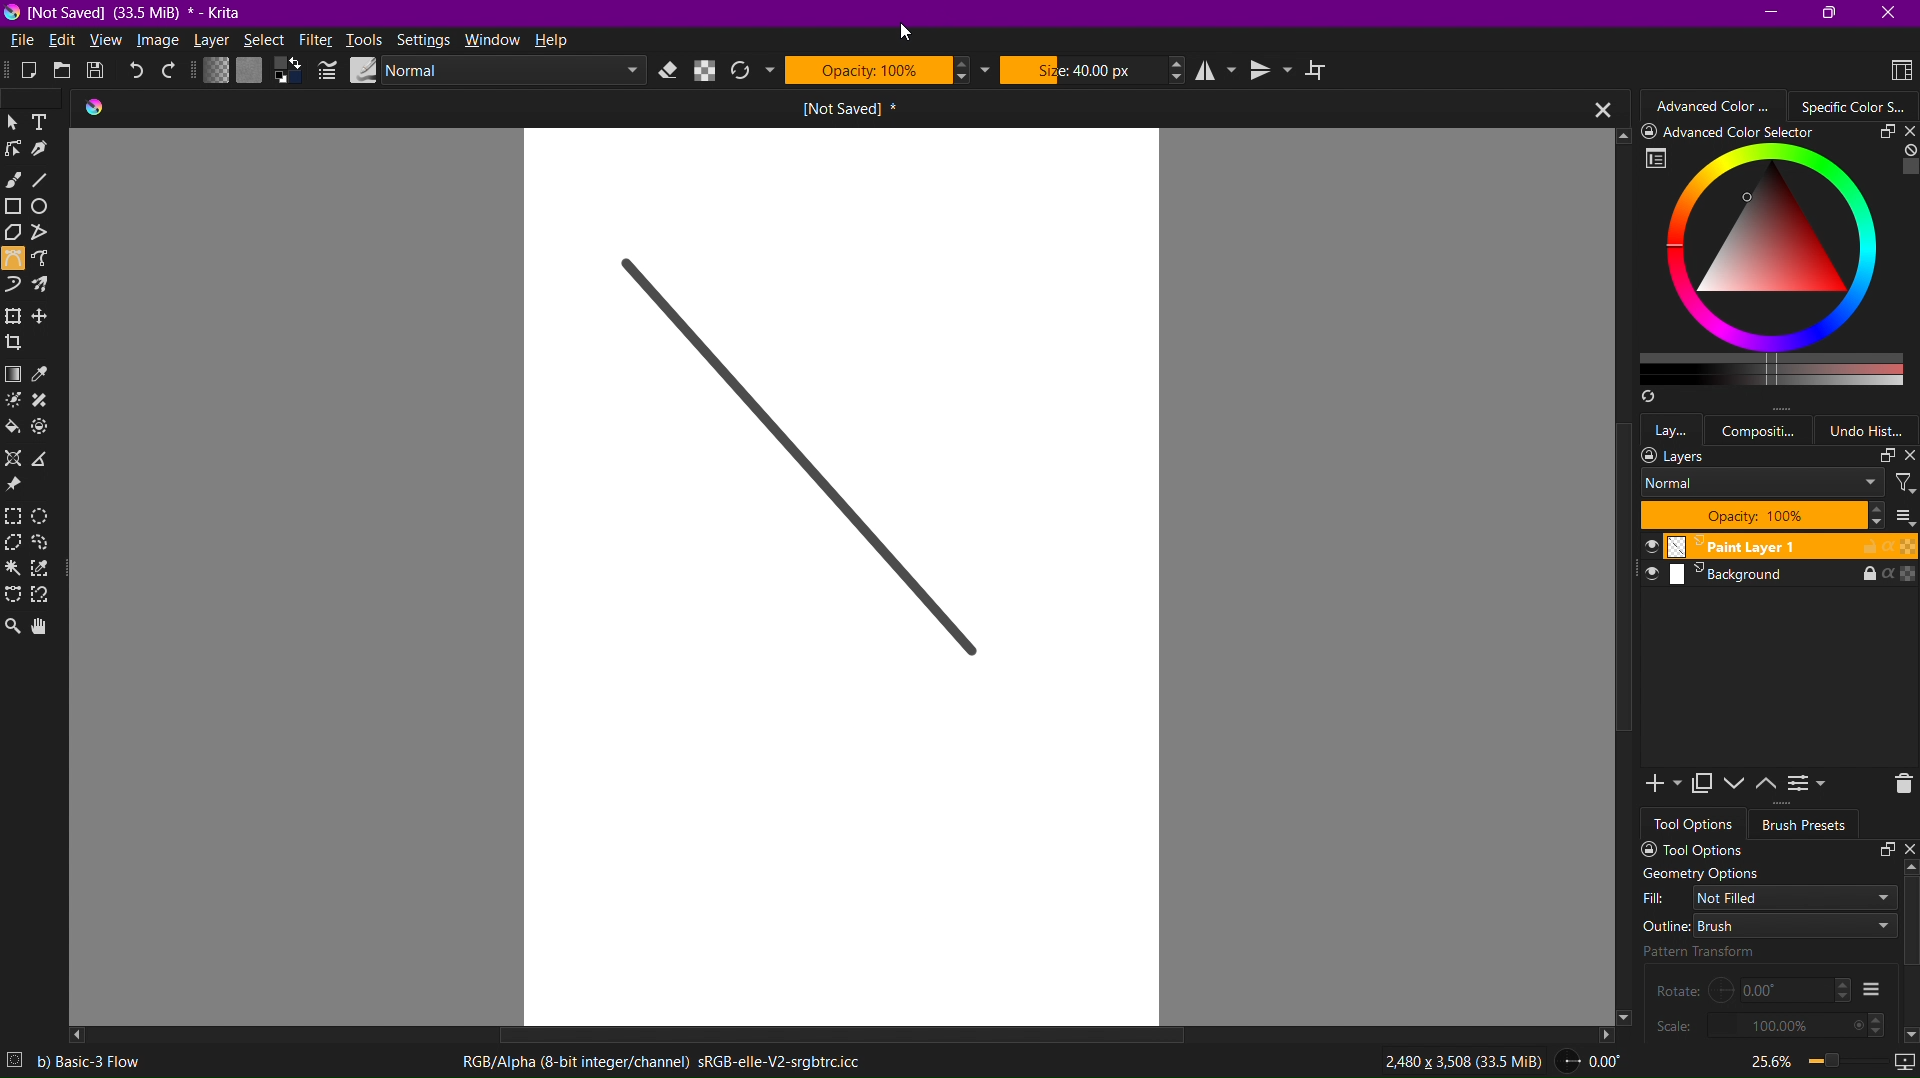 Image resolution: width=1920 pixels, height=1078 pixels. Describe the element at coordinates (95, 108) in the screenshot. I see `Krita logo` at that location.